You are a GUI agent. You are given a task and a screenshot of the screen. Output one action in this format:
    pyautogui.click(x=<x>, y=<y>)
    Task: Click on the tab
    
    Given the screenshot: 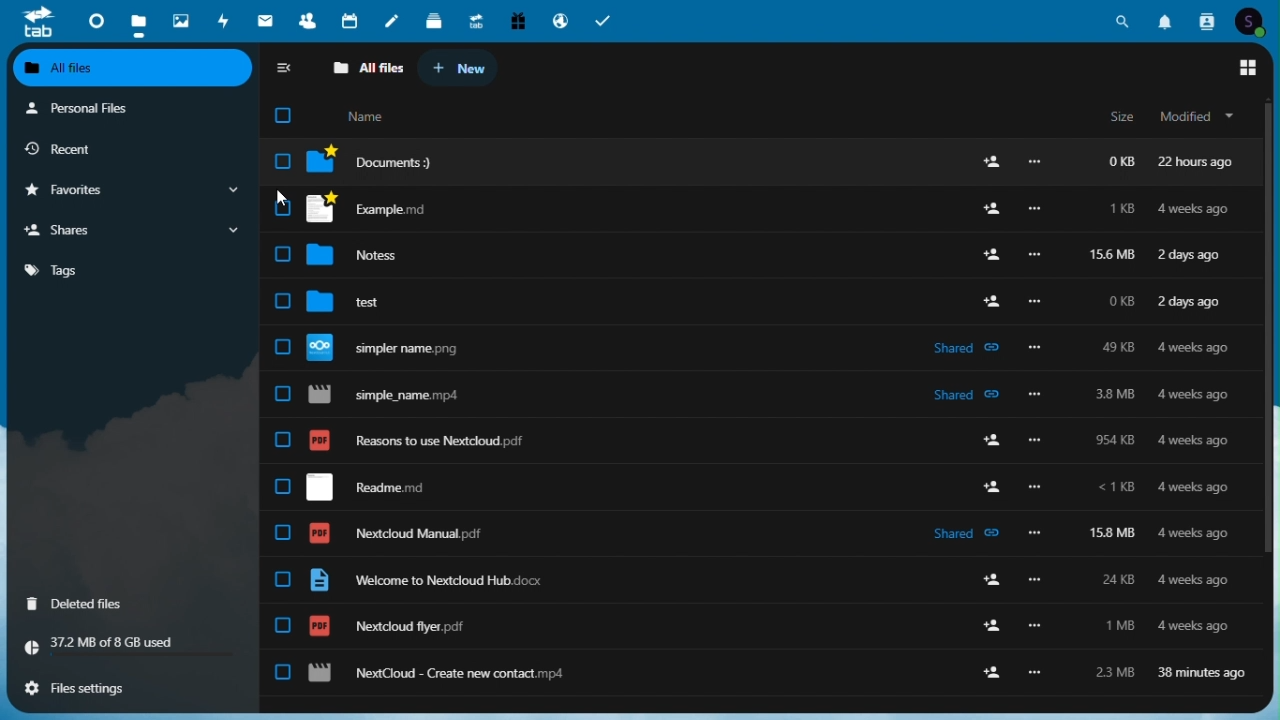 What is the action you would take?
    pyautogui.click(x=36, y=22)
    